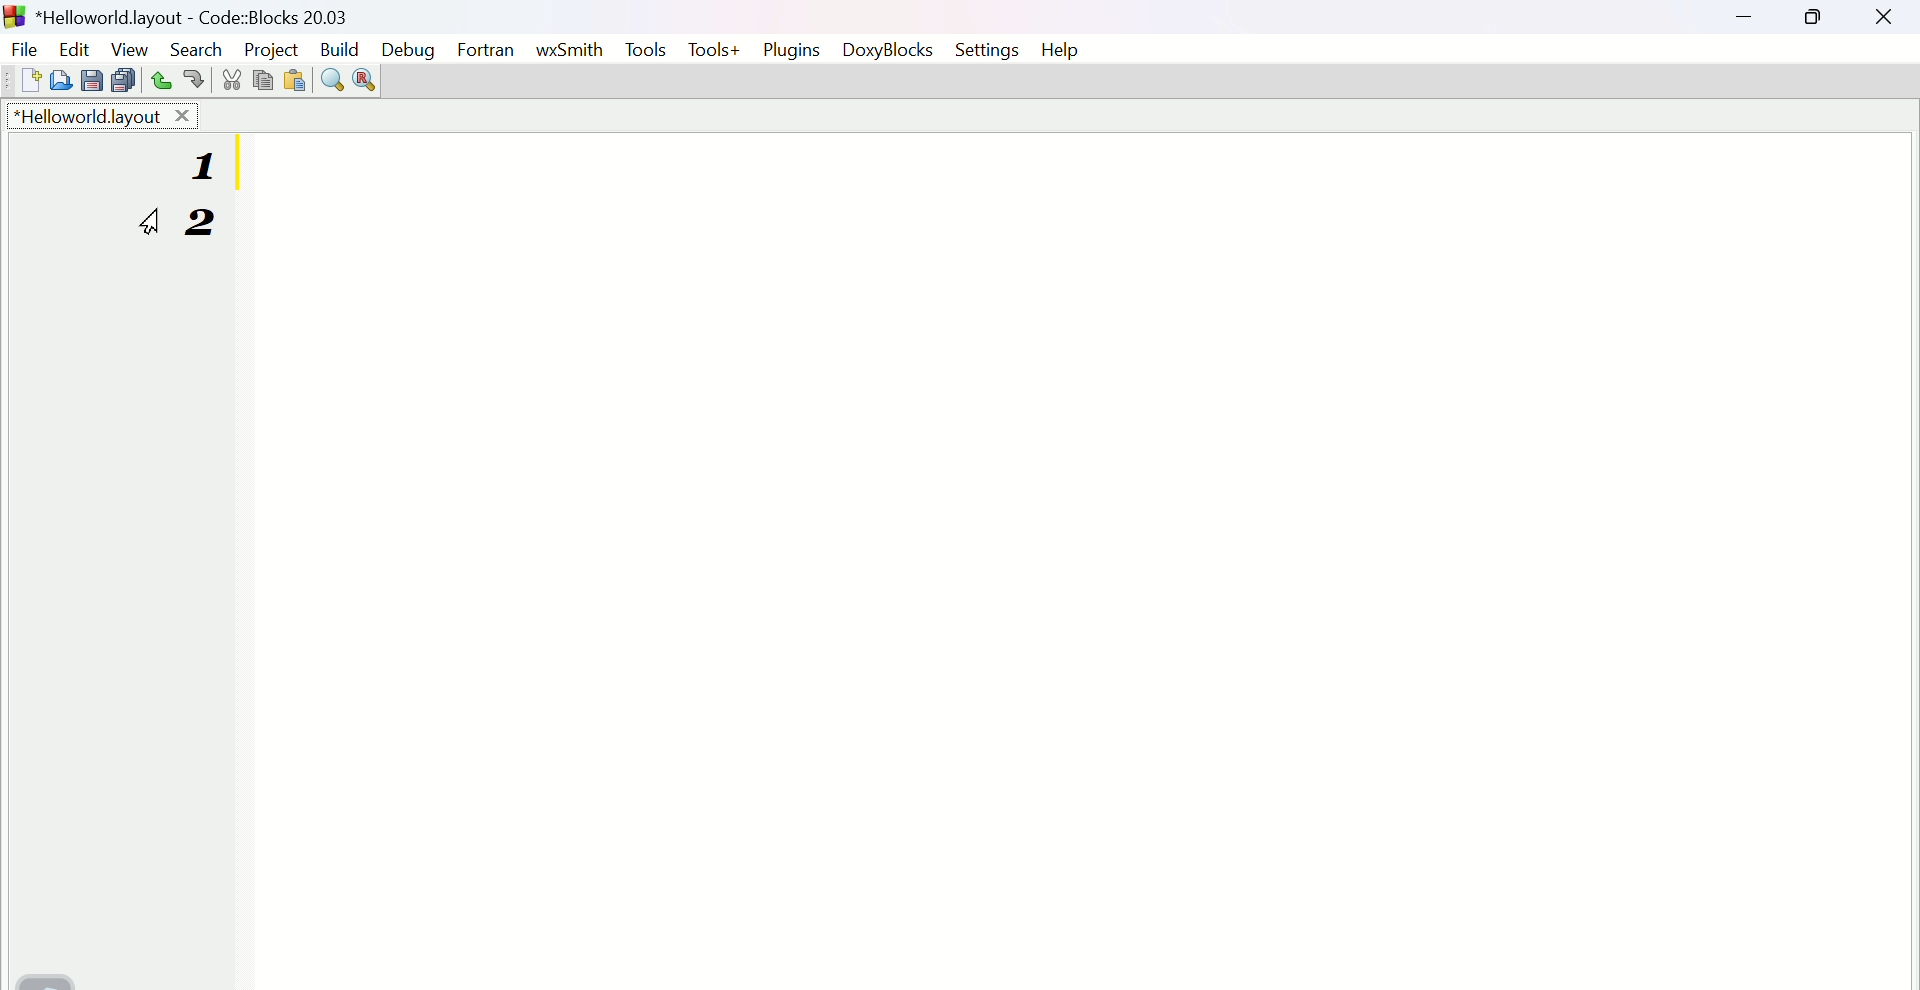 Image resolution: width=1920 pixels, height=990 pixels. What do you see at coordinates (90, 81) in the screenshot?
I see `Save as` at bounding box center [90, 81].